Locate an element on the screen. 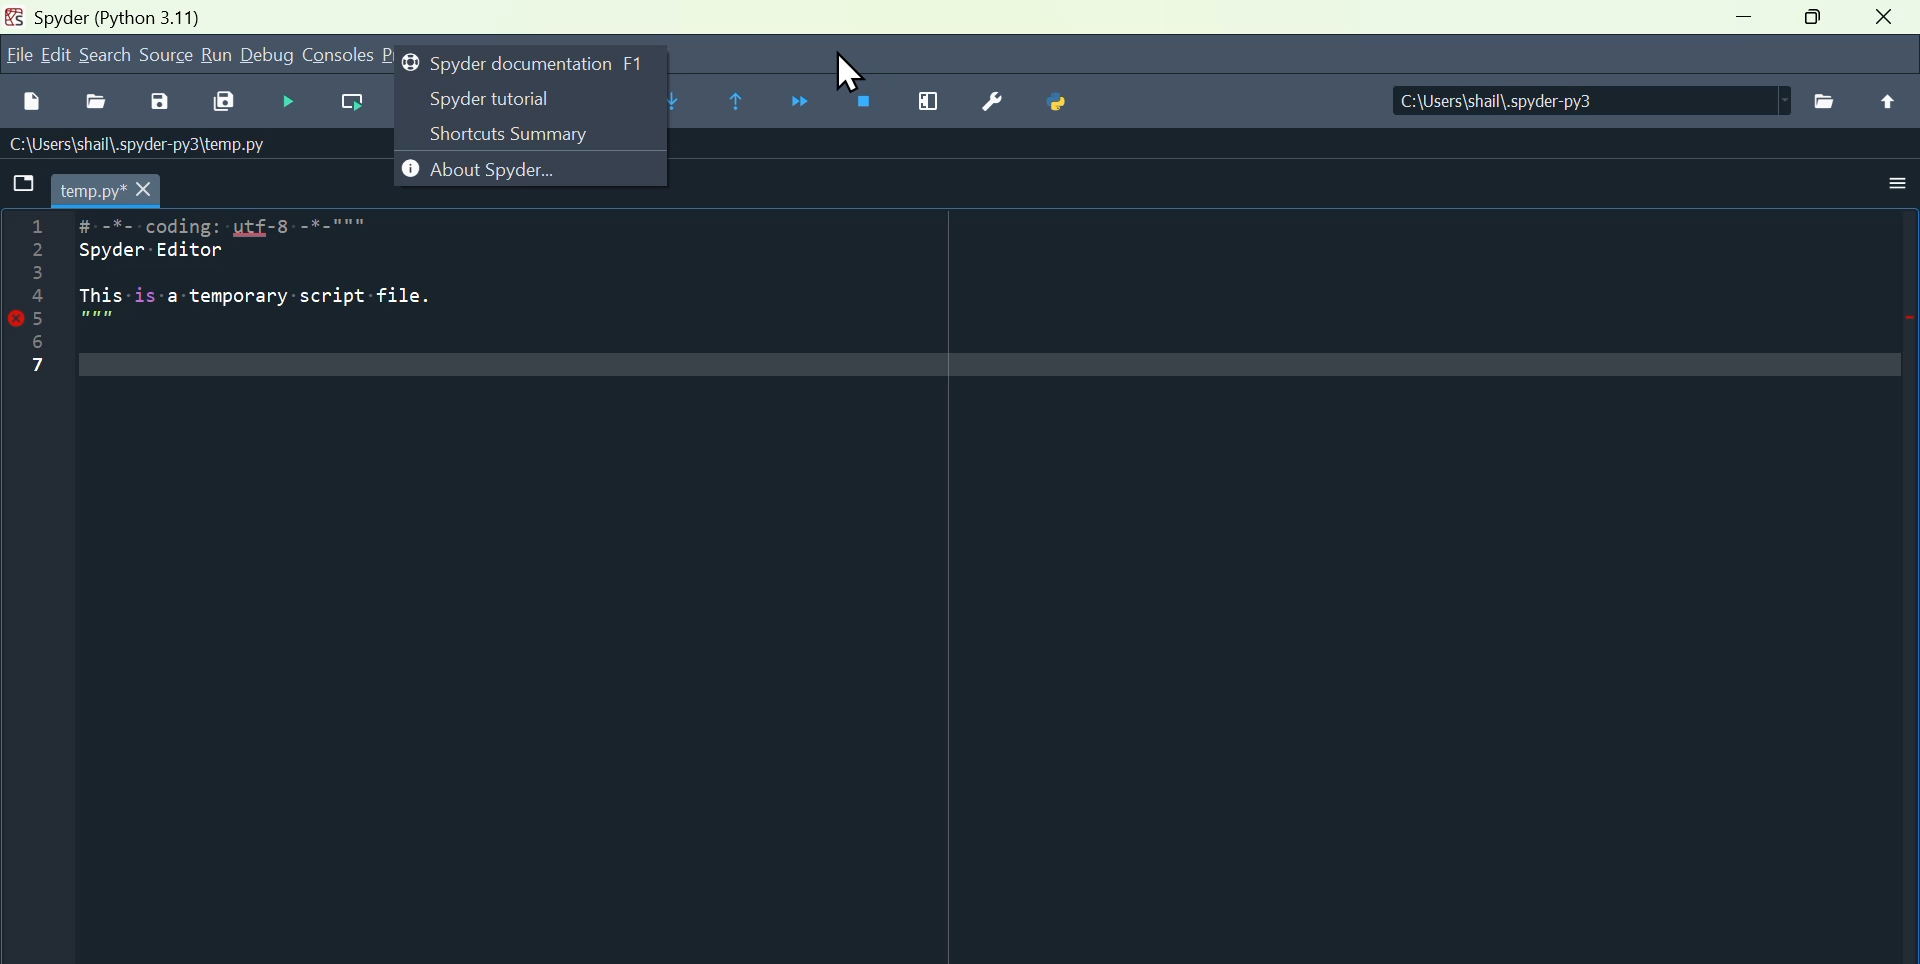  browse directories is located at coordinates (1828, 101).